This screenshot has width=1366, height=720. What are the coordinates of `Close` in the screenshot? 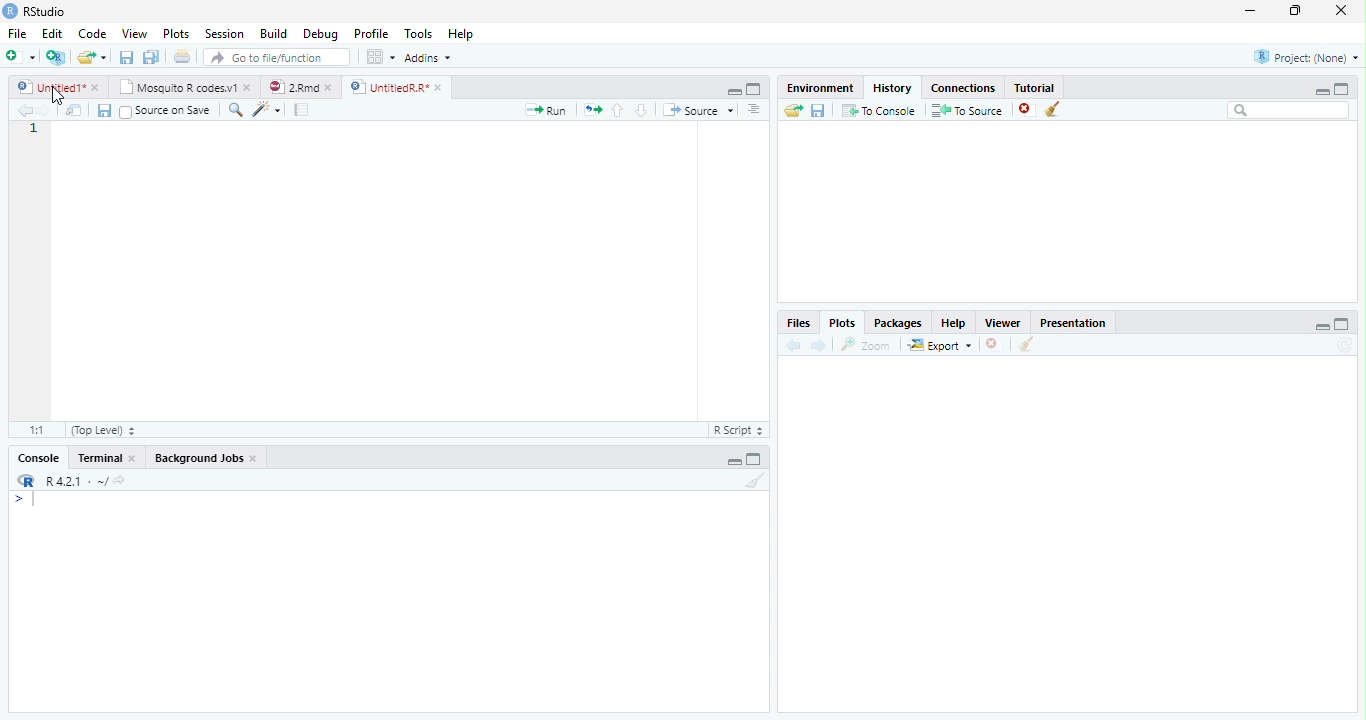 It's located at (254, 458).